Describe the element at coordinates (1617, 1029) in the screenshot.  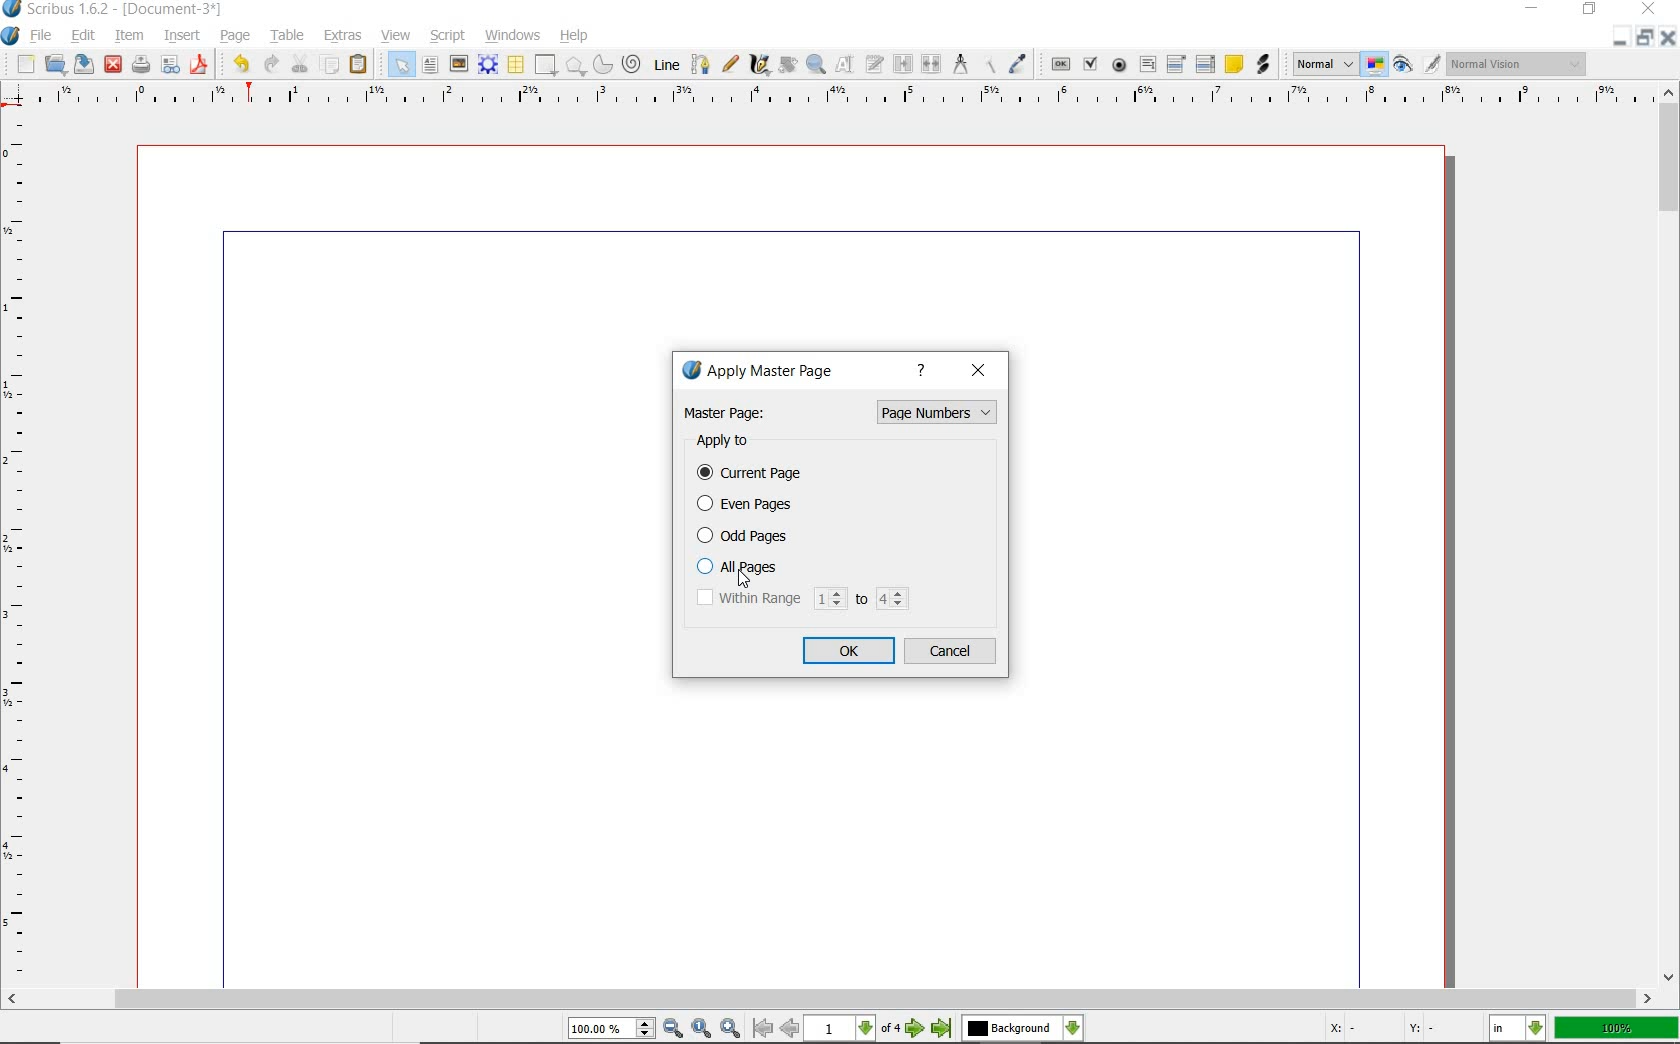
I see `zoom factor 100%` at that location.